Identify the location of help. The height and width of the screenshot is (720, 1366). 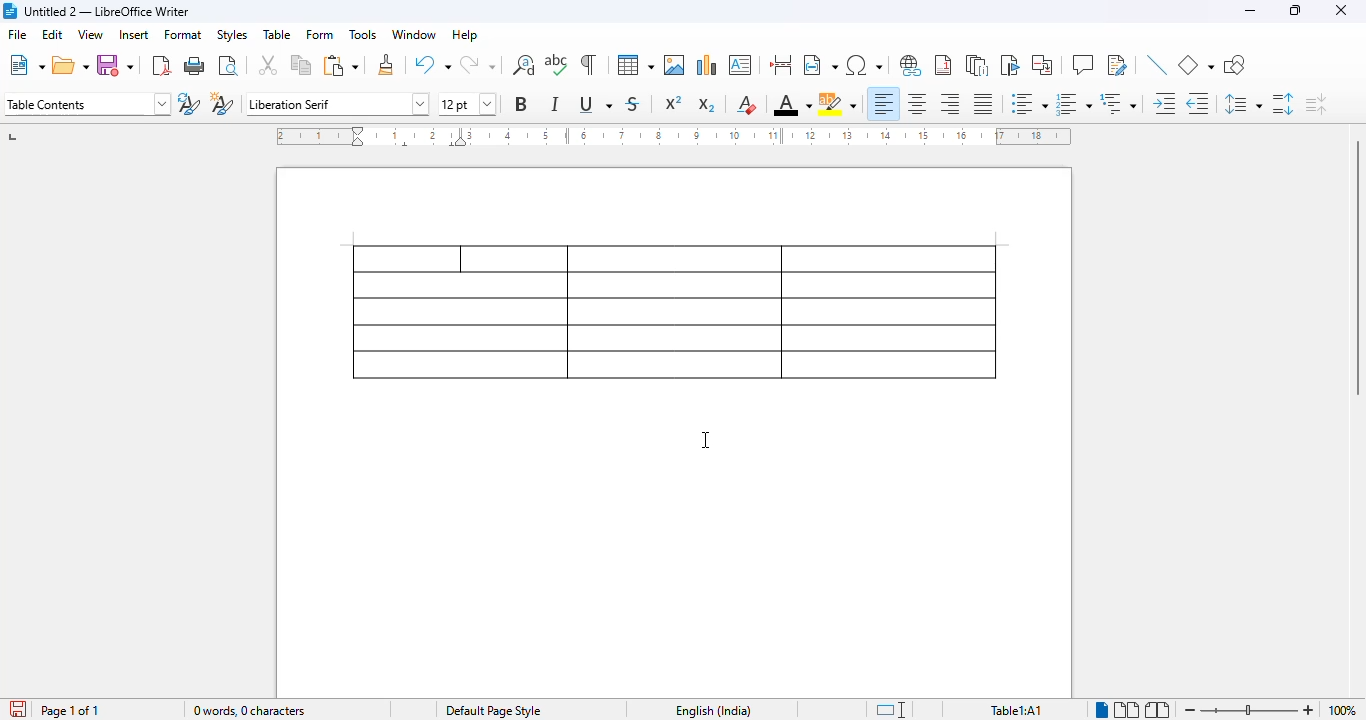
(464, 34).